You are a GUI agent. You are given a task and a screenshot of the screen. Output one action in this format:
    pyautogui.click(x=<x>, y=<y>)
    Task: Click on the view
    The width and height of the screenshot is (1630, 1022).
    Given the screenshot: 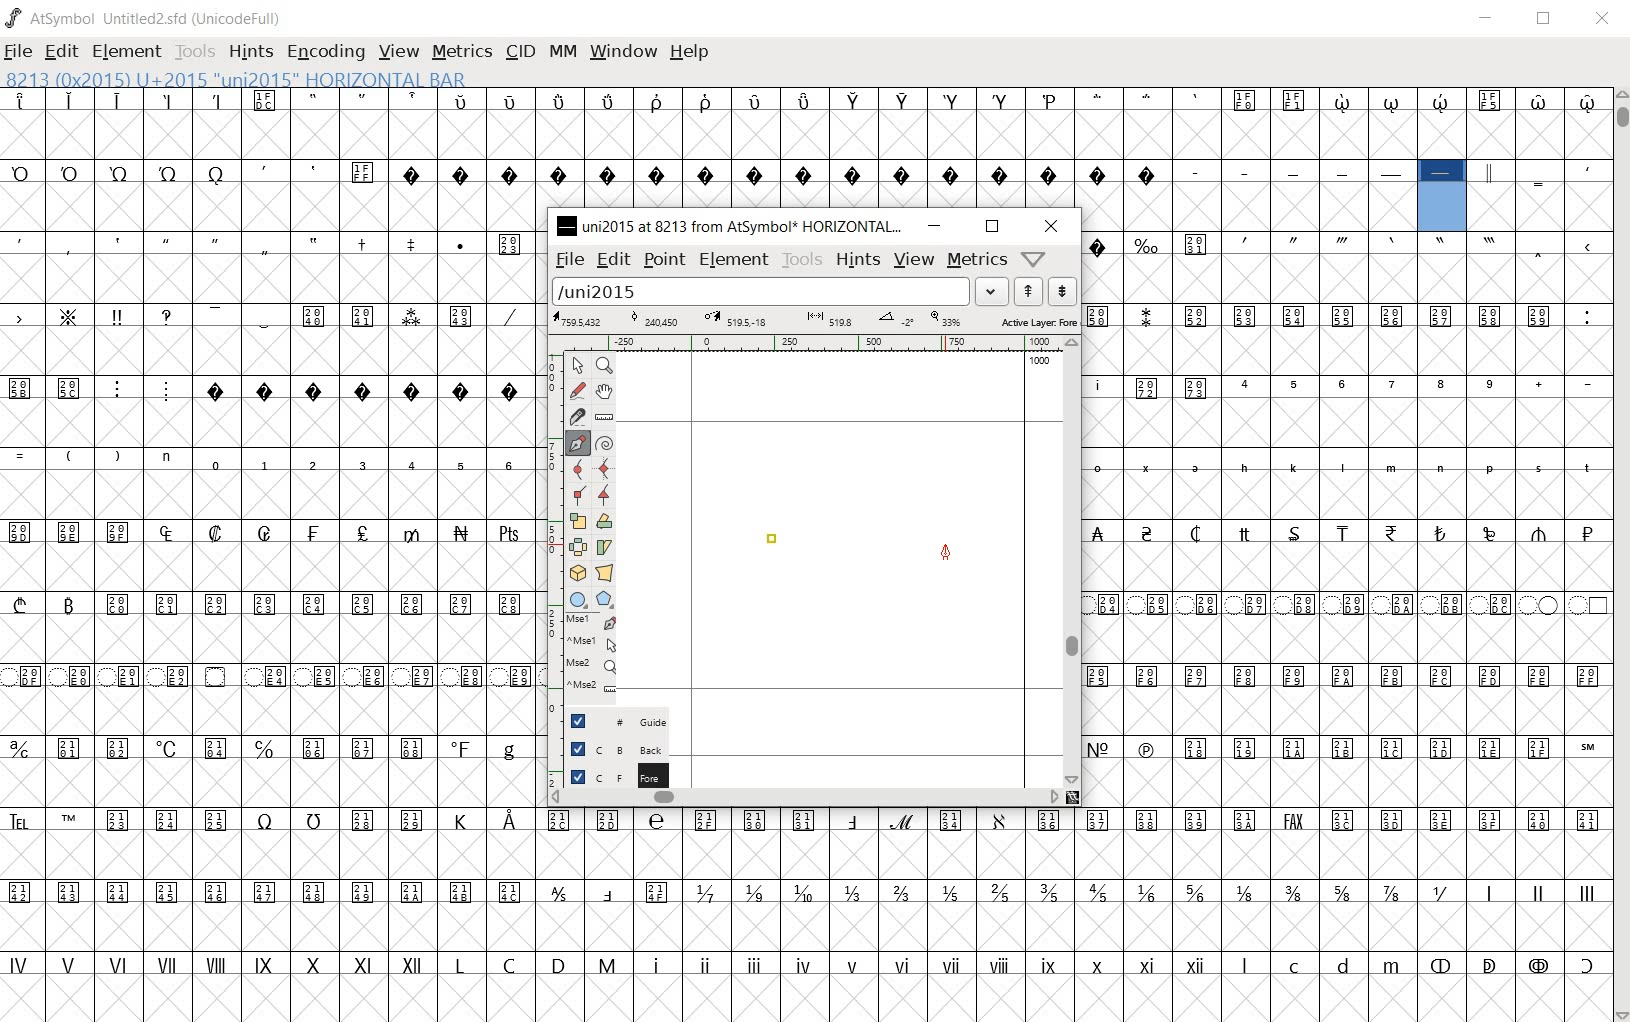 What is the action you would take?
    pyautogui.click(x=913, y=260)
    